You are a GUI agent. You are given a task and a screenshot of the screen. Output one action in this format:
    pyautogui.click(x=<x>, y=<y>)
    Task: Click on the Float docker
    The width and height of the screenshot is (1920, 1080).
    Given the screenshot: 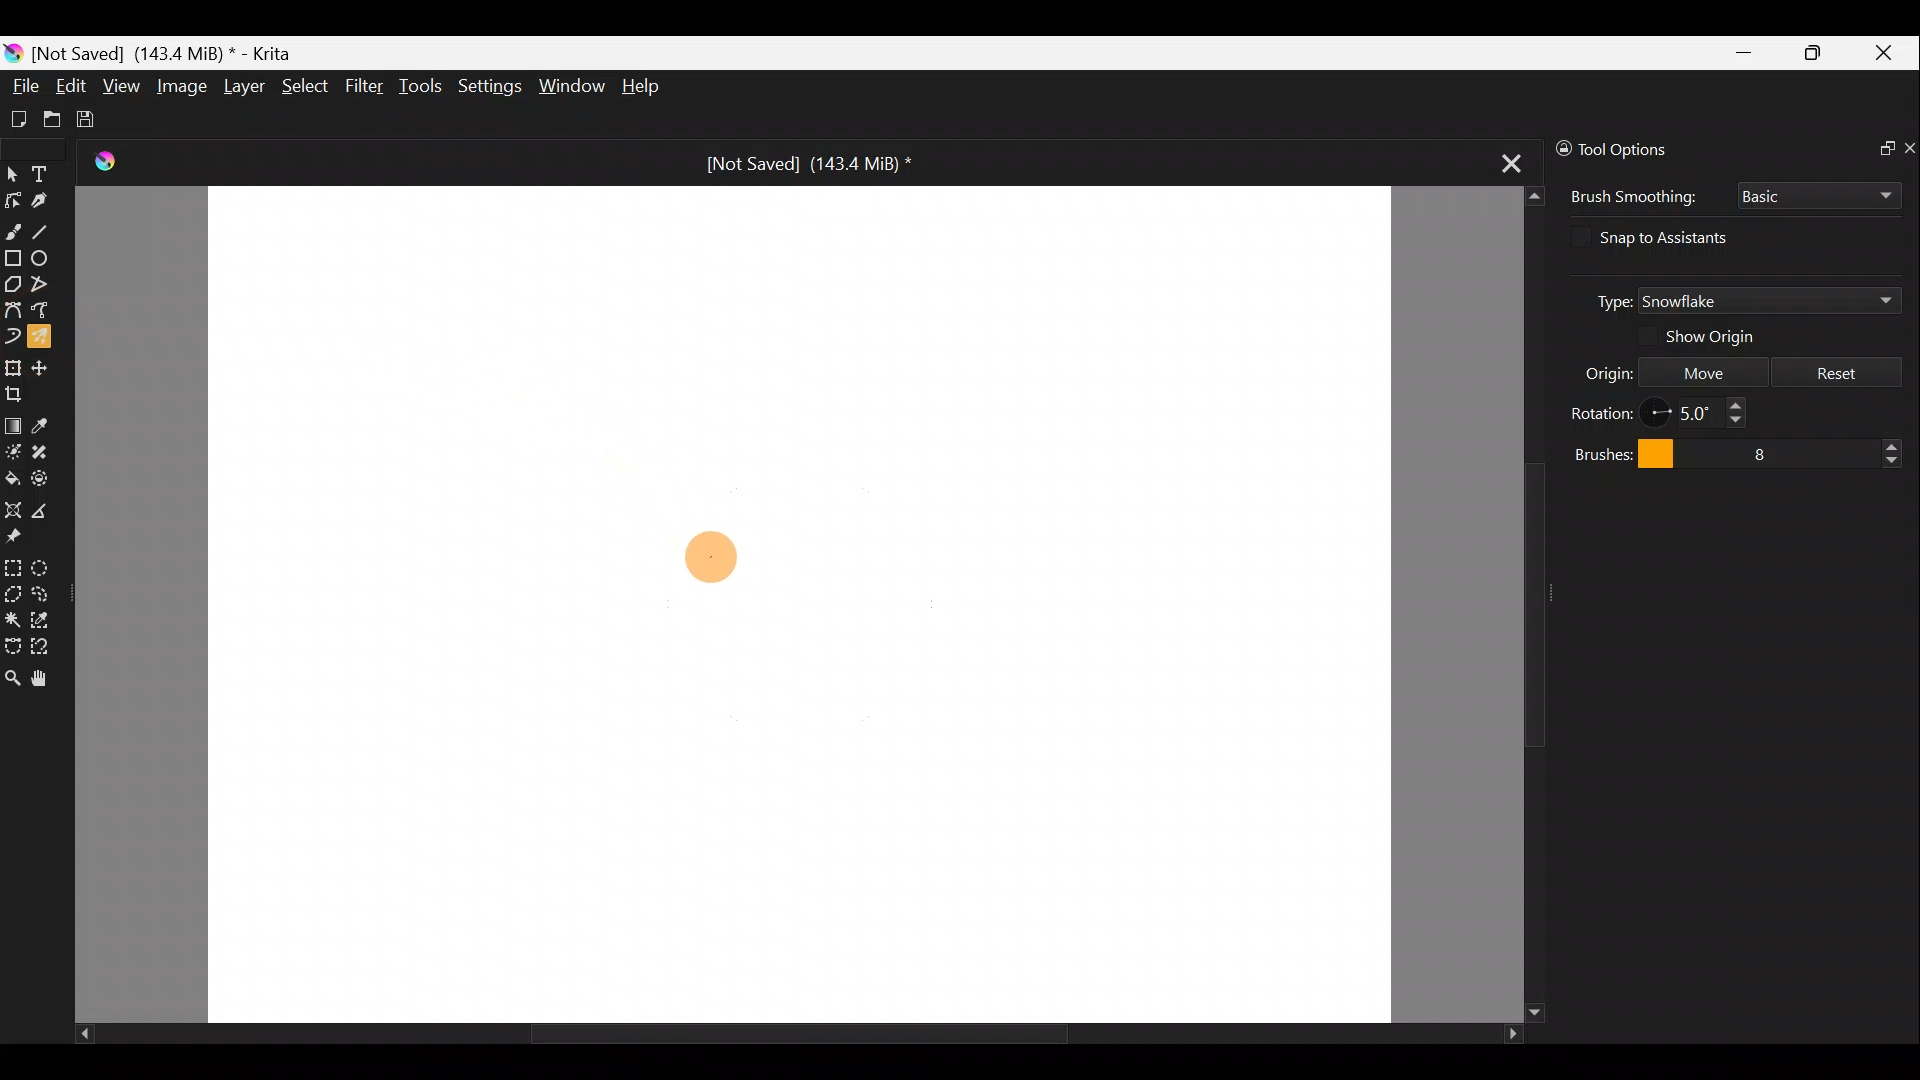 What is the action you would take?
    pyautogui.click(x=1878, y=145)
    